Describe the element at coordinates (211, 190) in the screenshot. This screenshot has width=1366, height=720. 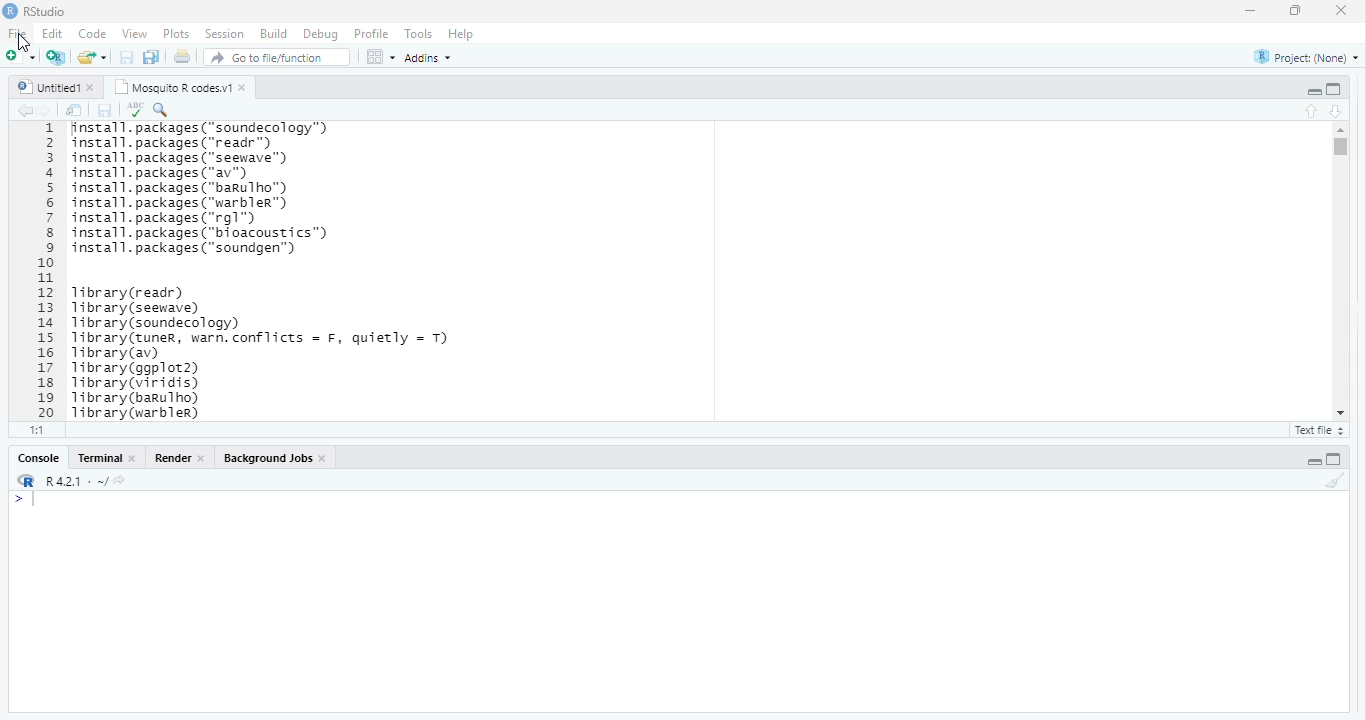
I see `install. packages ("soundecology”)install. packages ("readr")install. packages ("seewave™)install. packages ("av")install. packages("barulho")install. packages("warbler")install. packages("rgl”)install. packages("bioacoustics")install. packages ("soundgen")` at that location.